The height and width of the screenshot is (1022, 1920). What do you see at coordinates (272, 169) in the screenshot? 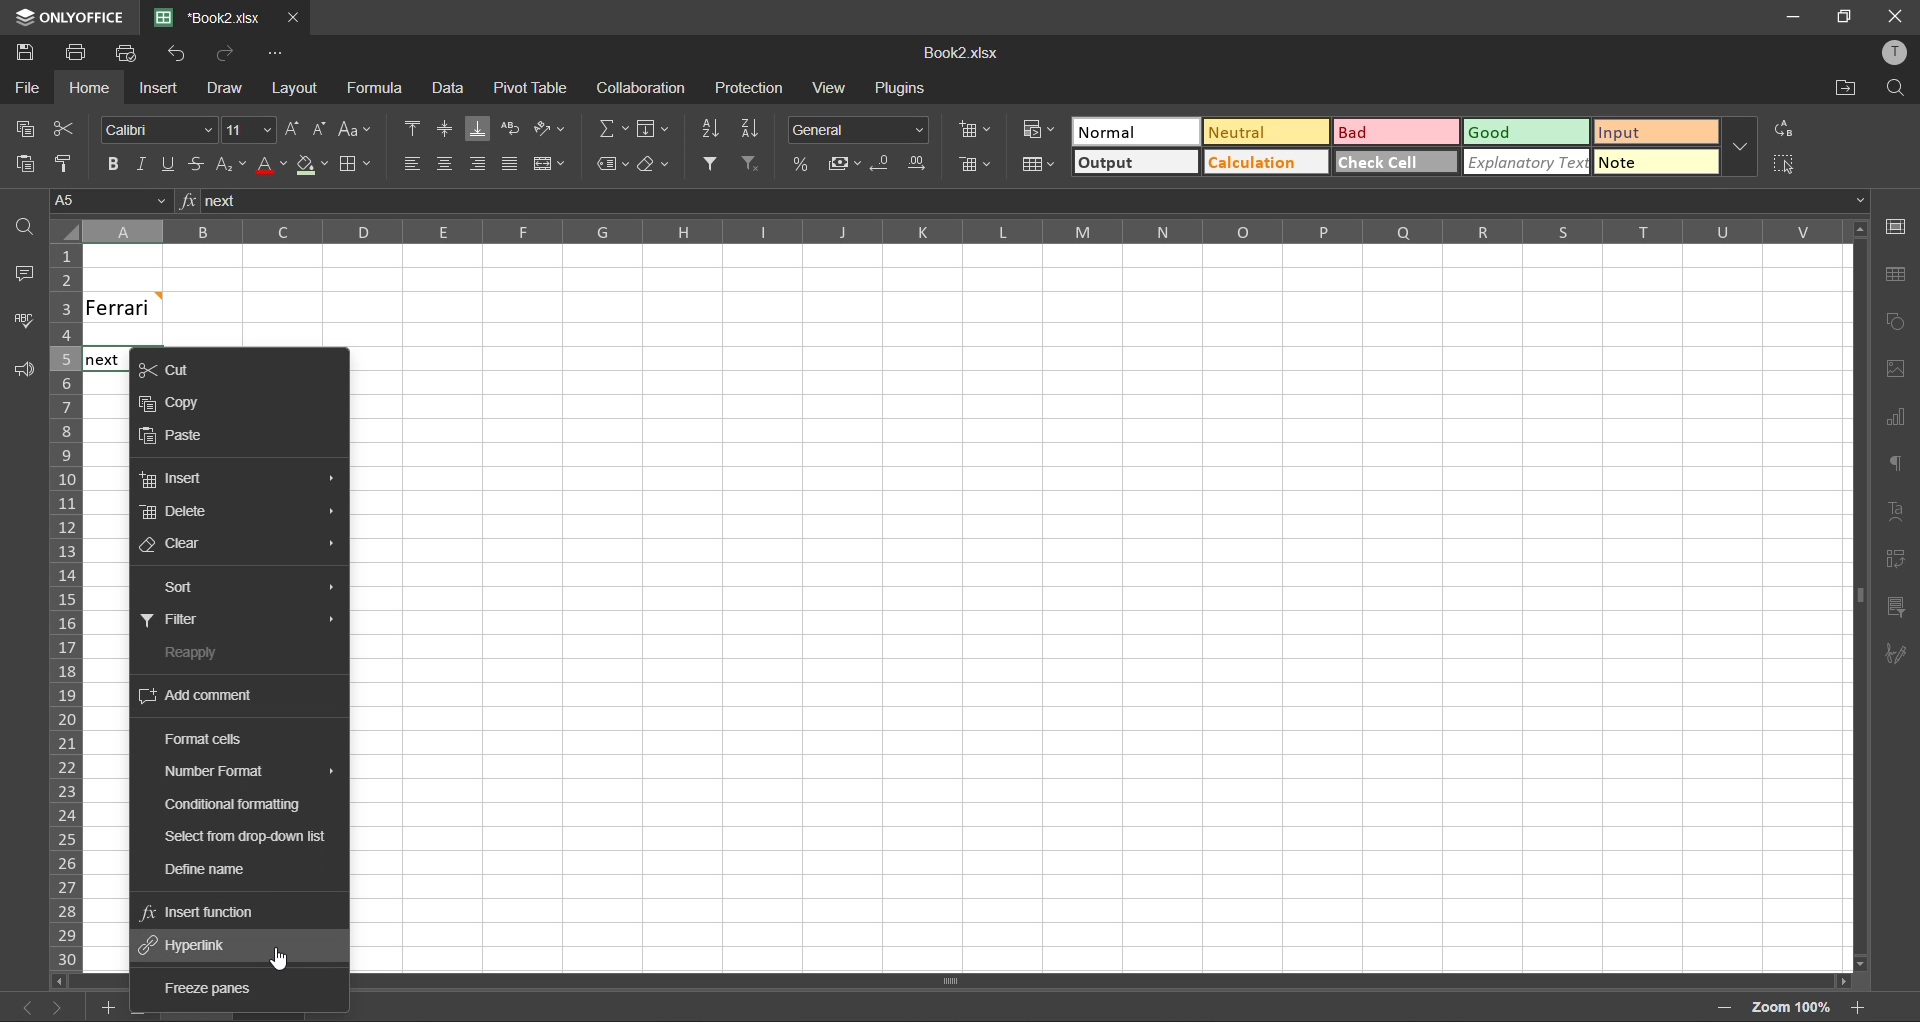
I see `font color` at bounding box center [272, 169].